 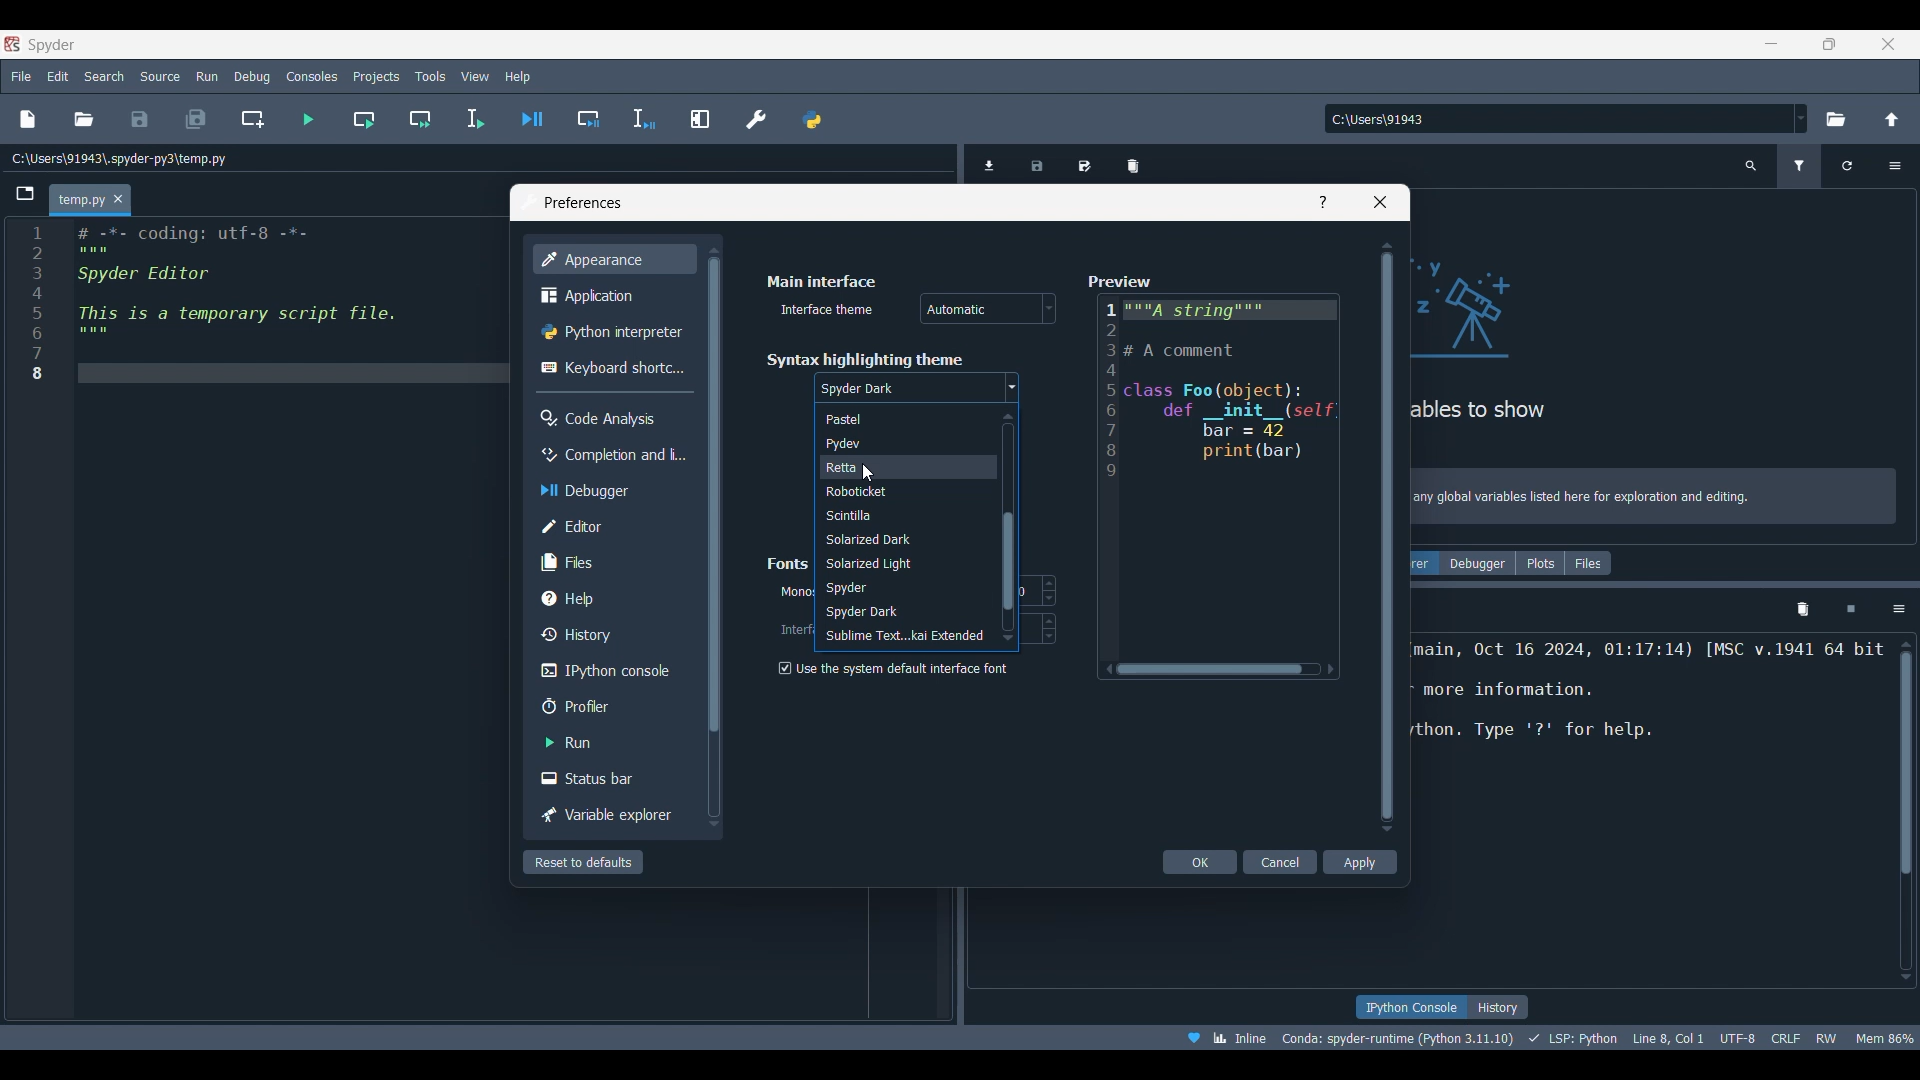 What do you see at coordinates (1576, 1037) in the screenshot?
I see `programming language` at bounding box center [1576, 1037].